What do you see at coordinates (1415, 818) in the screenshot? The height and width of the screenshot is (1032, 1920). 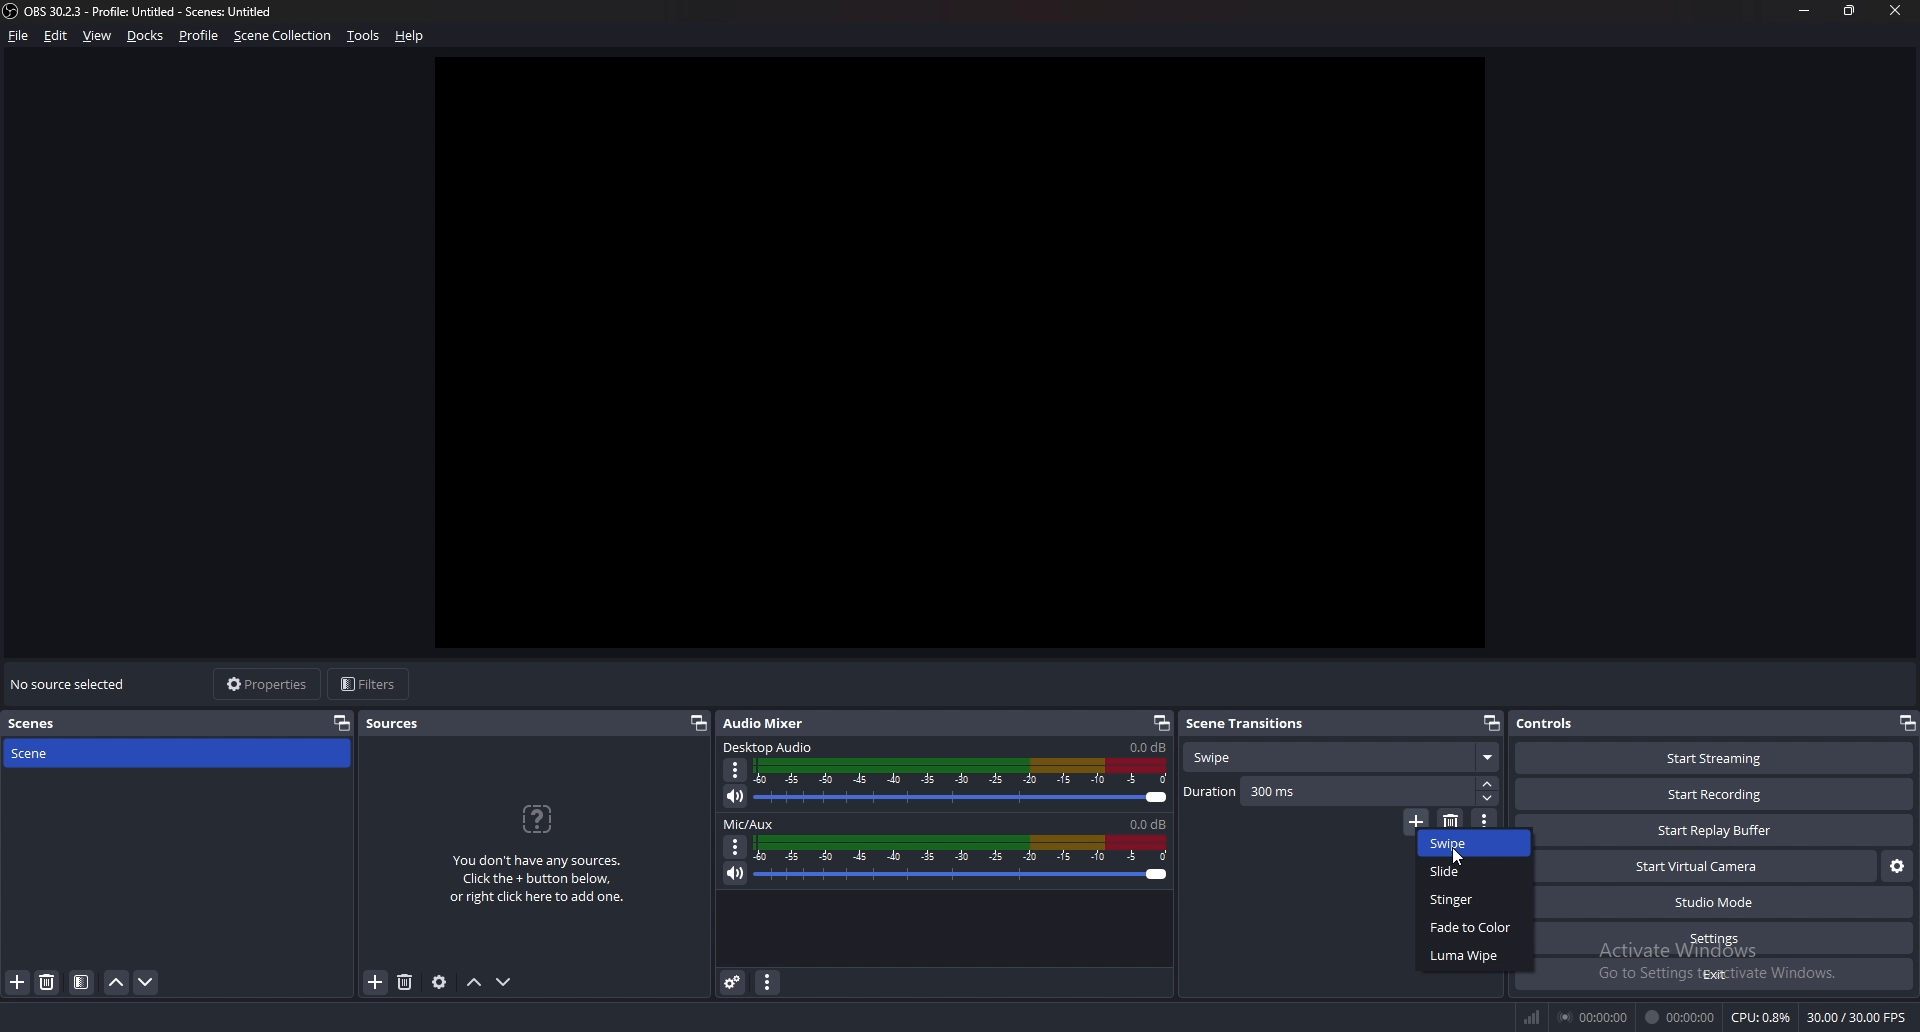 I see `add transition` at bounding box center [1415, 818].